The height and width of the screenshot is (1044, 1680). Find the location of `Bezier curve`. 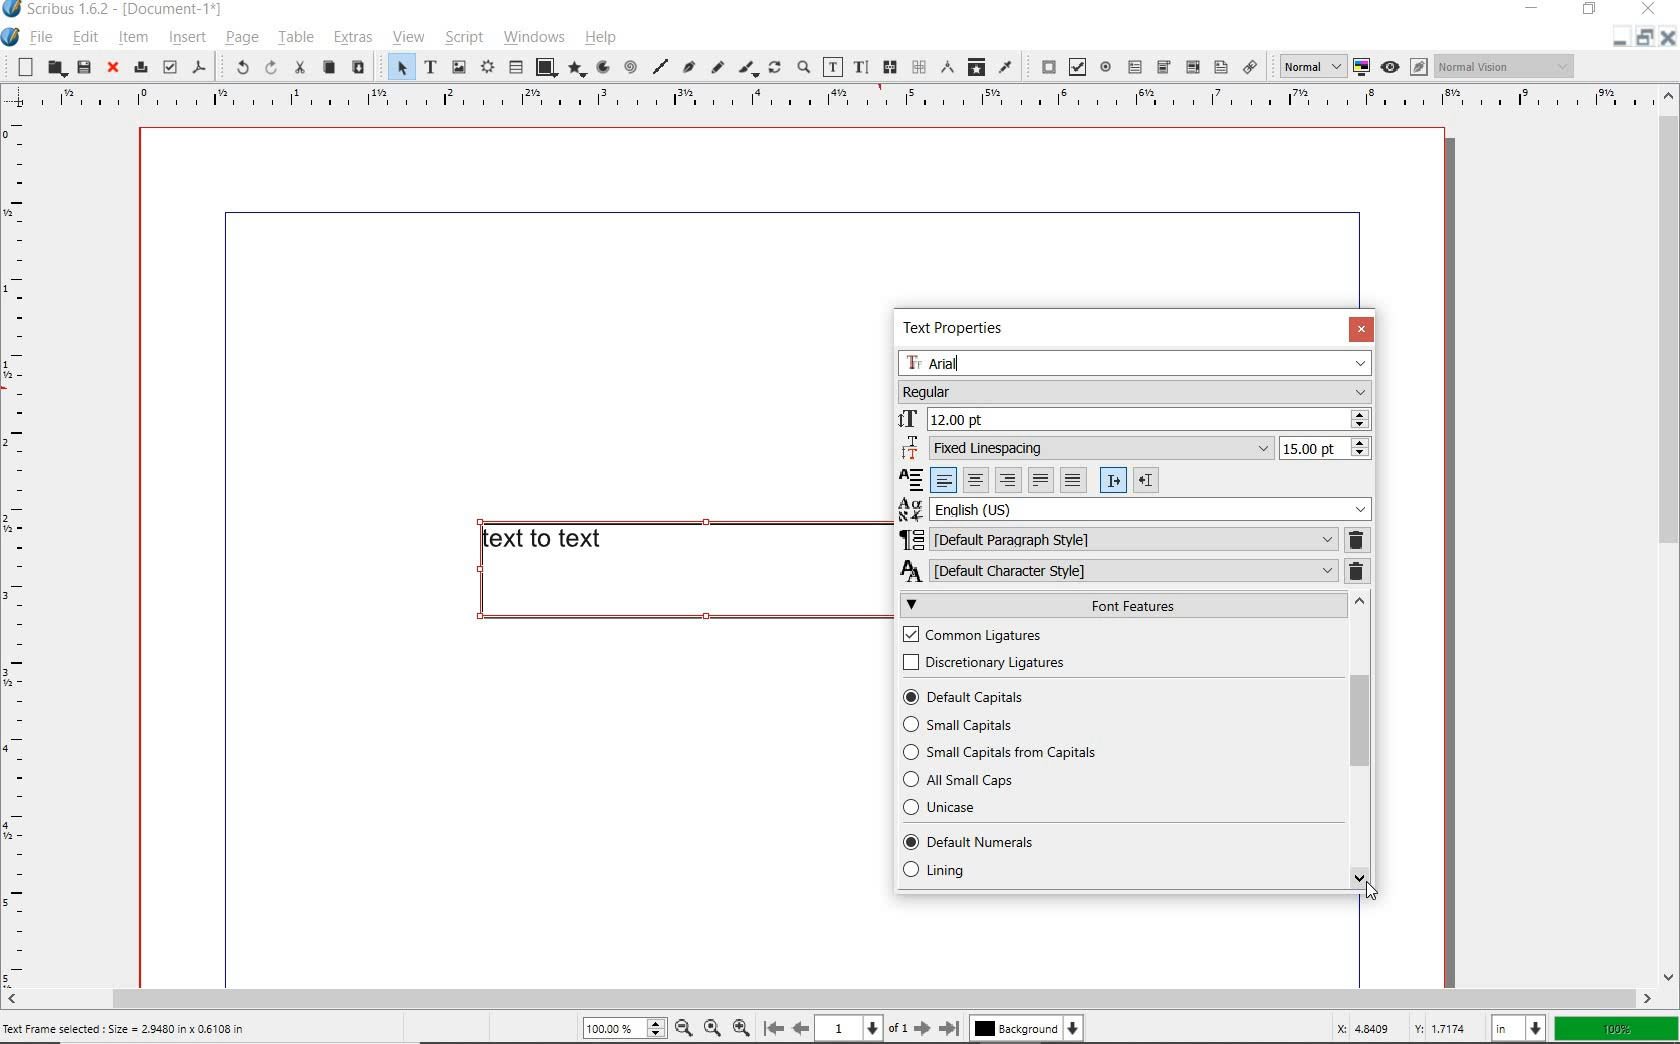

Bezier curve is located at coordinates (688, 69).